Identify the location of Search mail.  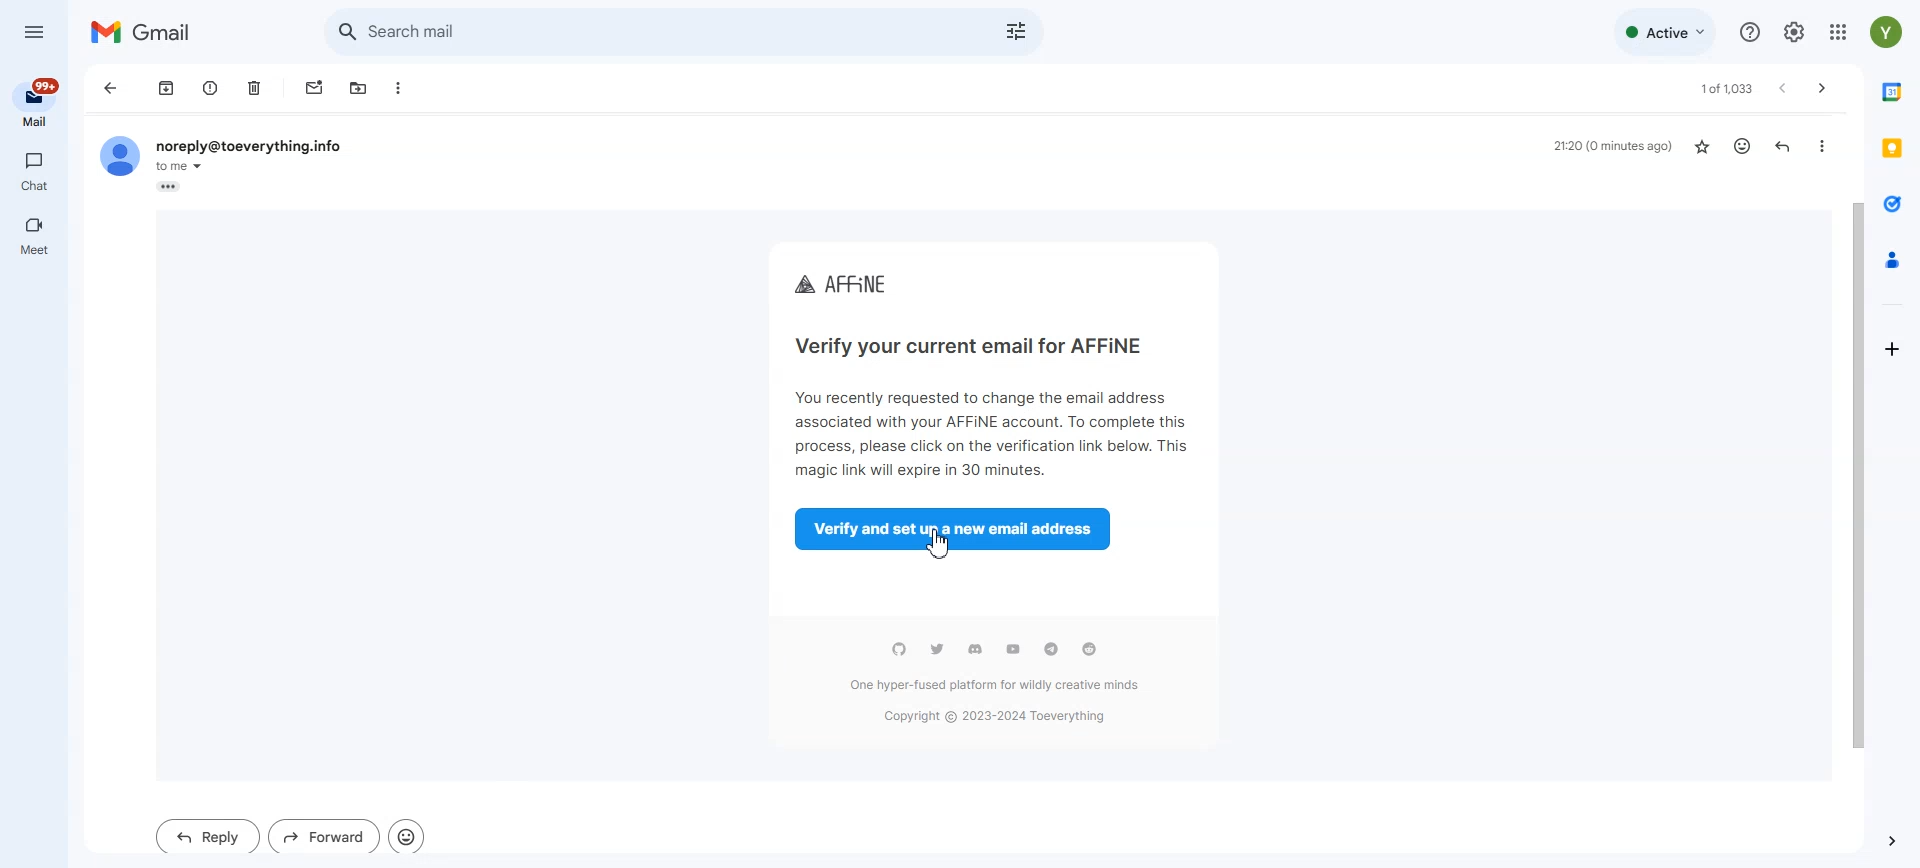
(656, 29).